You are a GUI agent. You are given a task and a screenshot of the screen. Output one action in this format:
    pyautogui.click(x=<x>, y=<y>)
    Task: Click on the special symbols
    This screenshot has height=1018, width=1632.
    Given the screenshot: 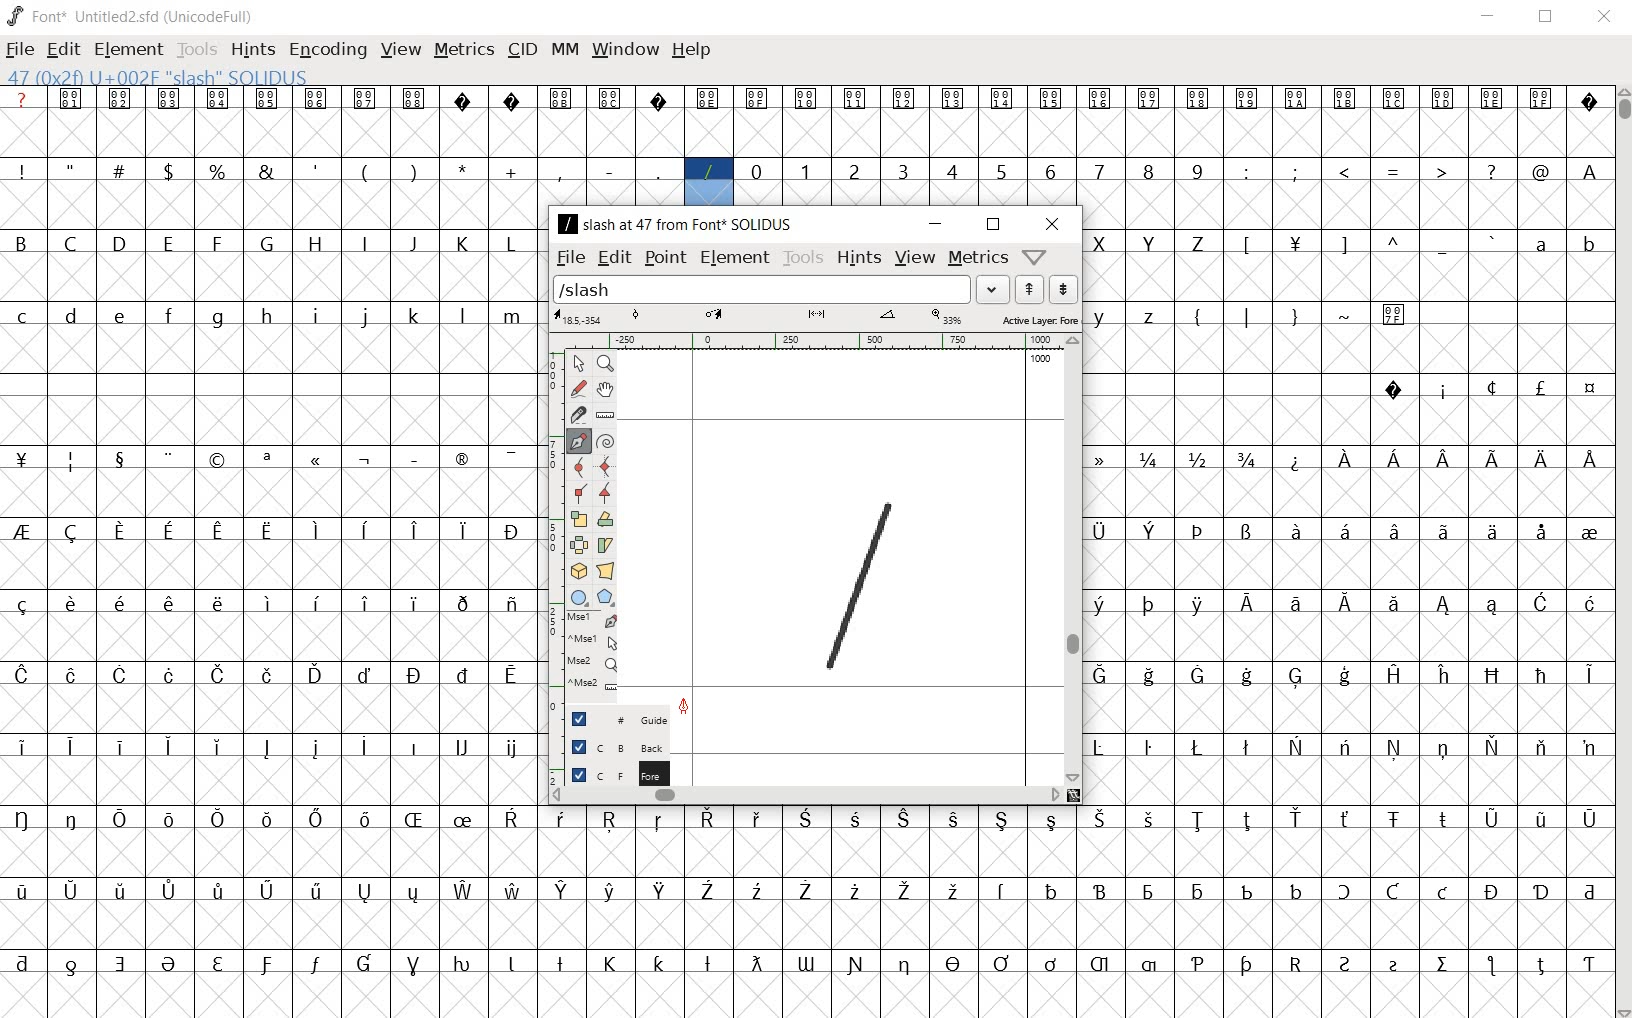 What is the action you would take?
    pyautogui.click(x=803, y=98)
    